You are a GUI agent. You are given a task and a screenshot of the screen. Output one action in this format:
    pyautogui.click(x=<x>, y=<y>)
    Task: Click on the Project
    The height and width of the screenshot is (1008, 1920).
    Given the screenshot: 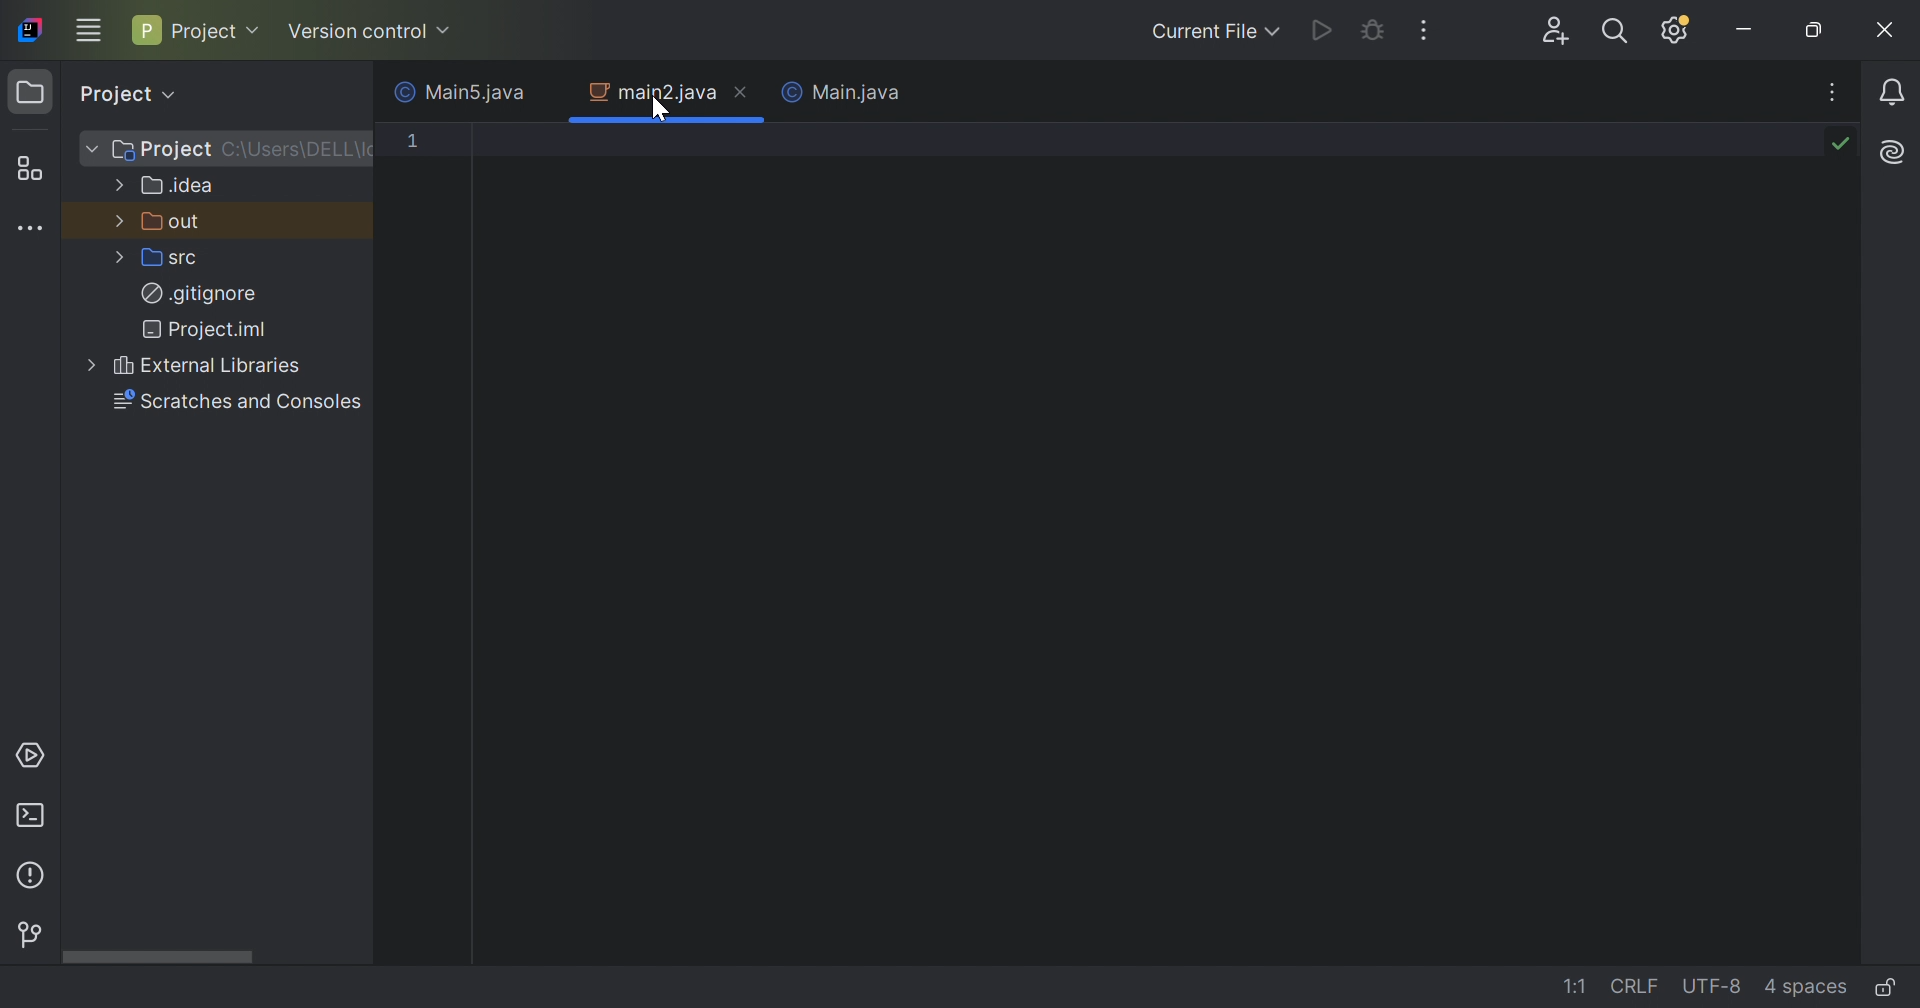 What is the action you would take?
    pyautogui.click(x=198, y=27)
    